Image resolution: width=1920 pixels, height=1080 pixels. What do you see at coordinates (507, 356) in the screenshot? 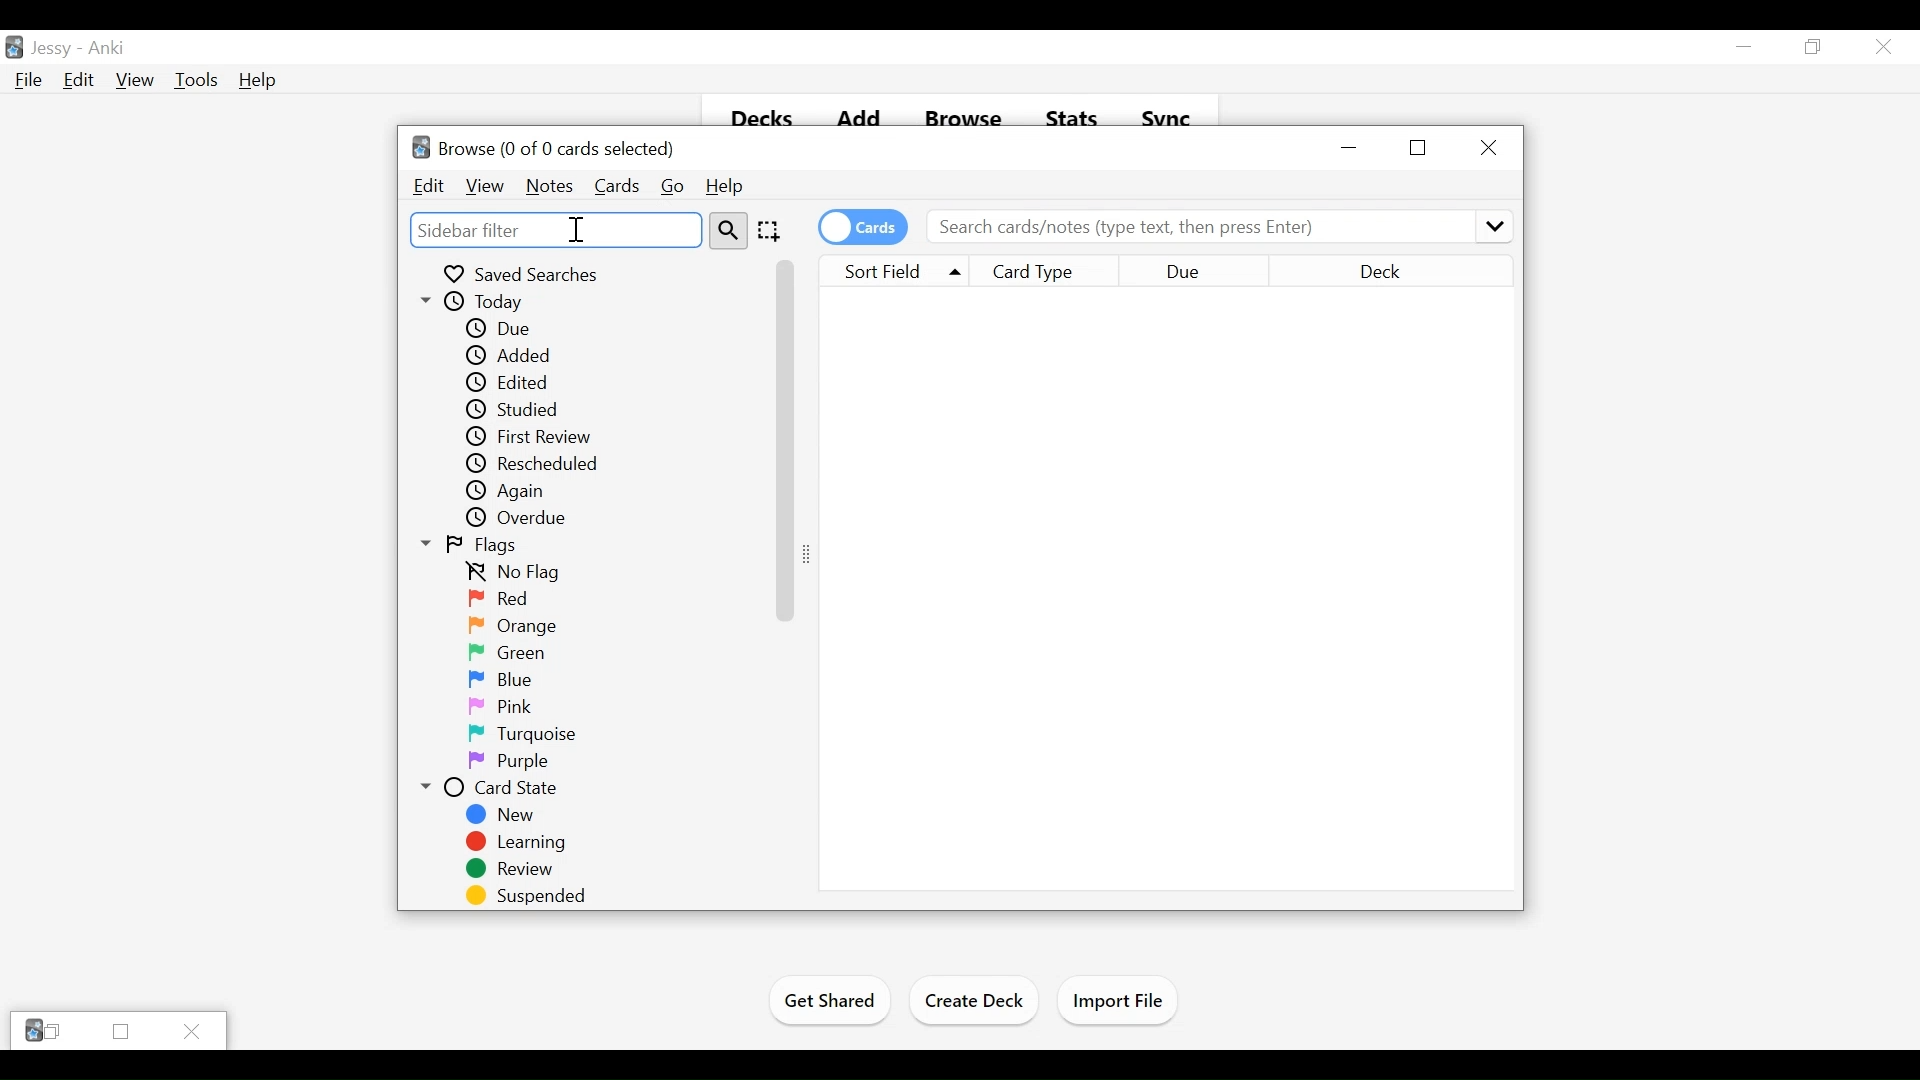
I see `Added` at bounding box center [507, 356].